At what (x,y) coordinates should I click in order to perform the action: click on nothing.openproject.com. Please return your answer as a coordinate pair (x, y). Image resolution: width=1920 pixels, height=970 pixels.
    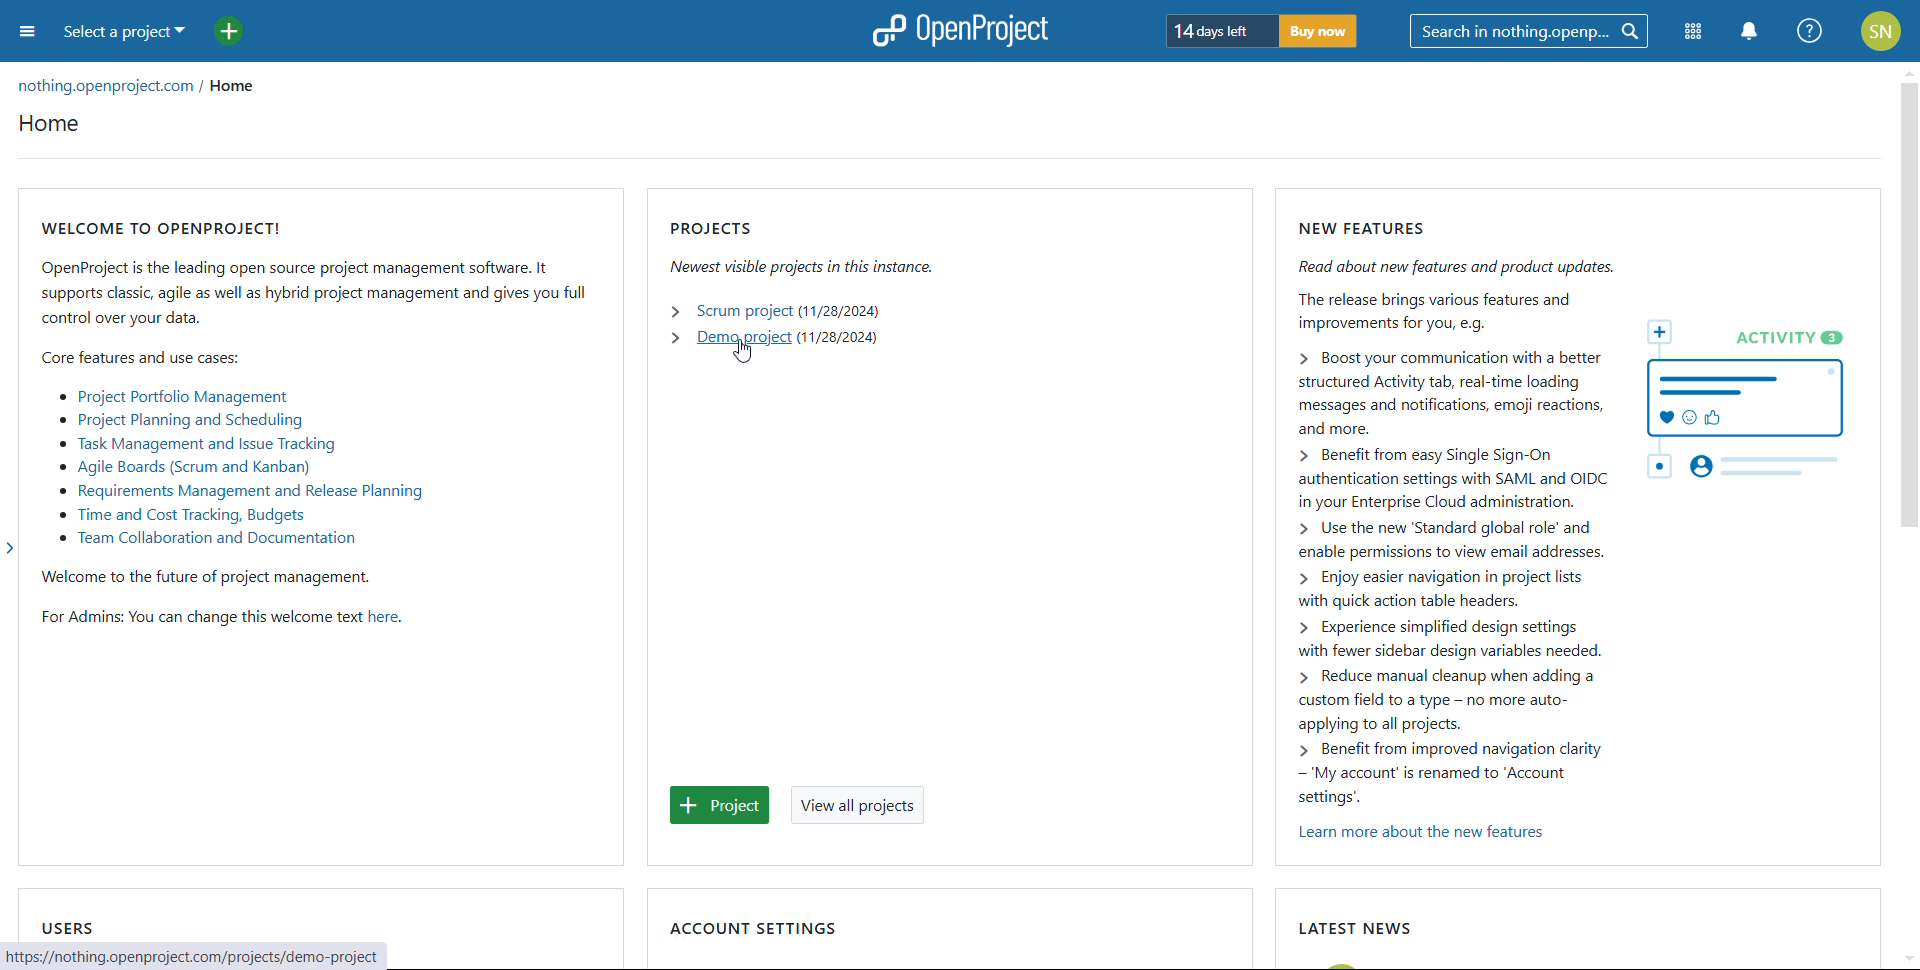
    Looking at the image, I should click on (108, 83).